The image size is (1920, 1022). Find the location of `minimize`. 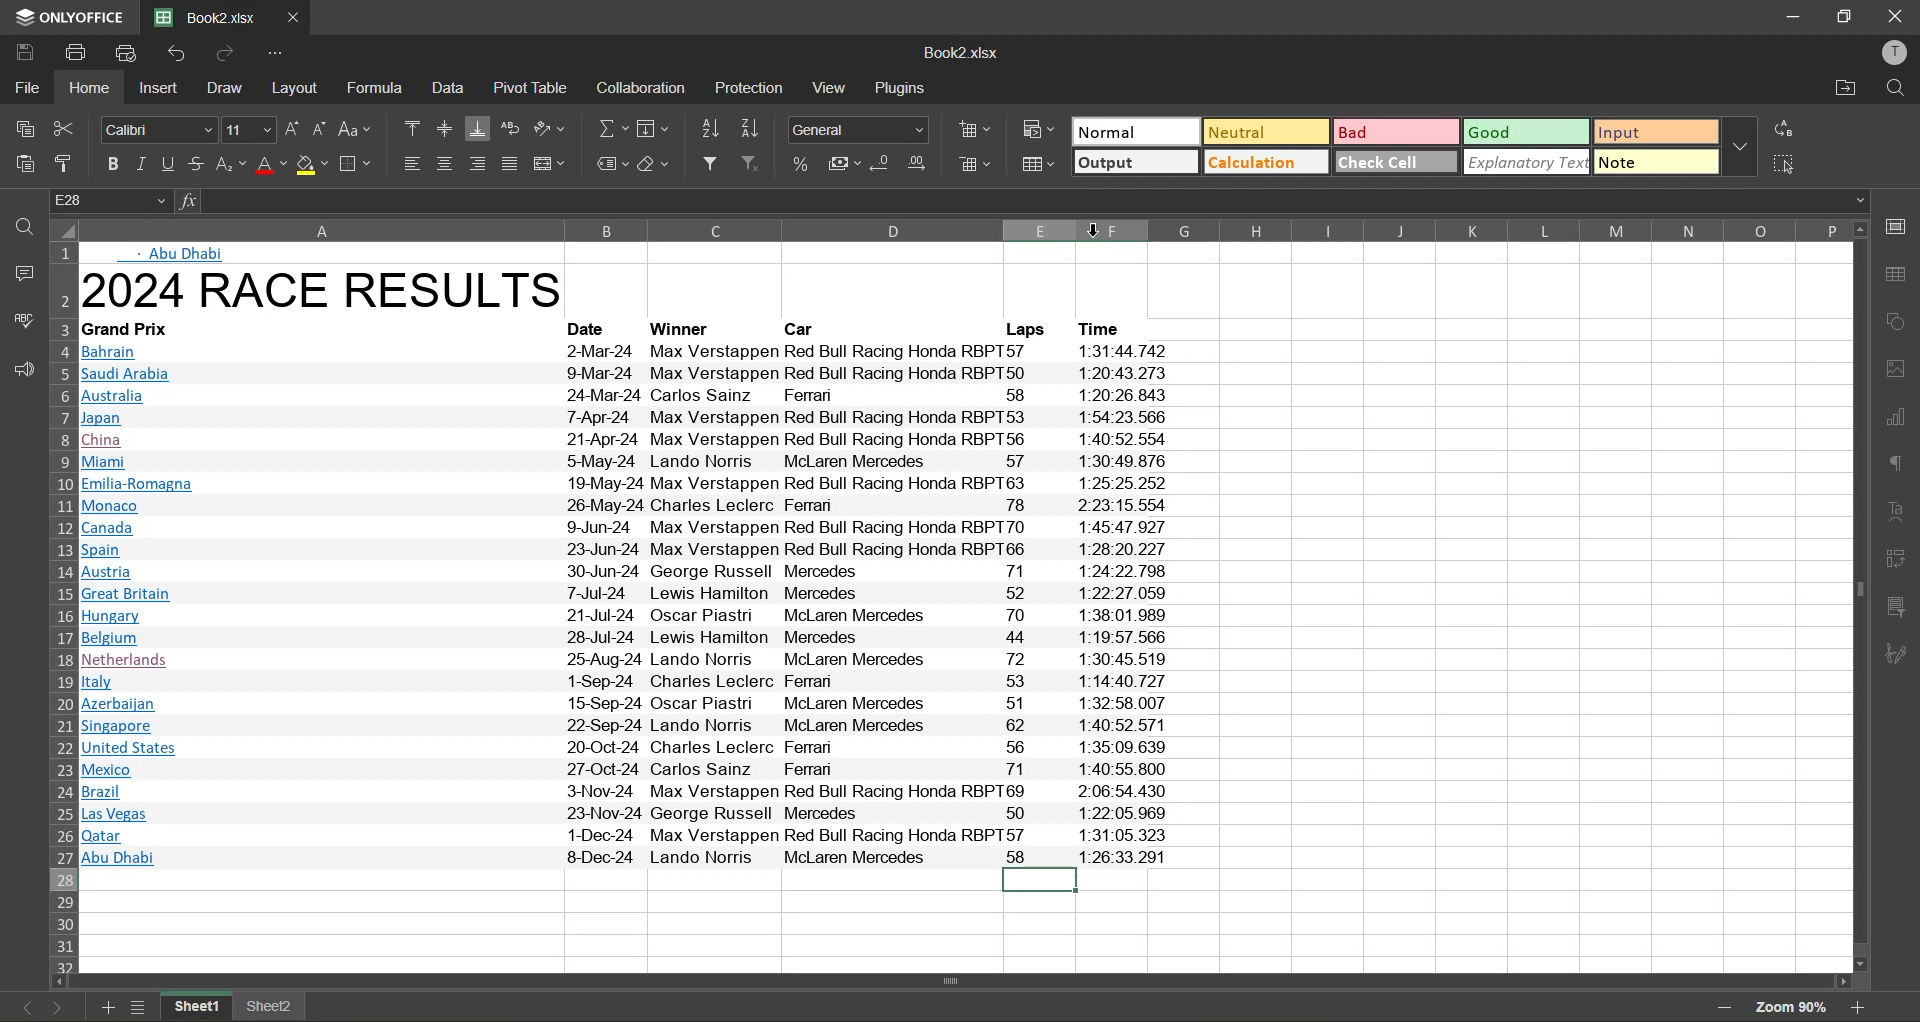

minimize is located at coordinates (1787, 16).